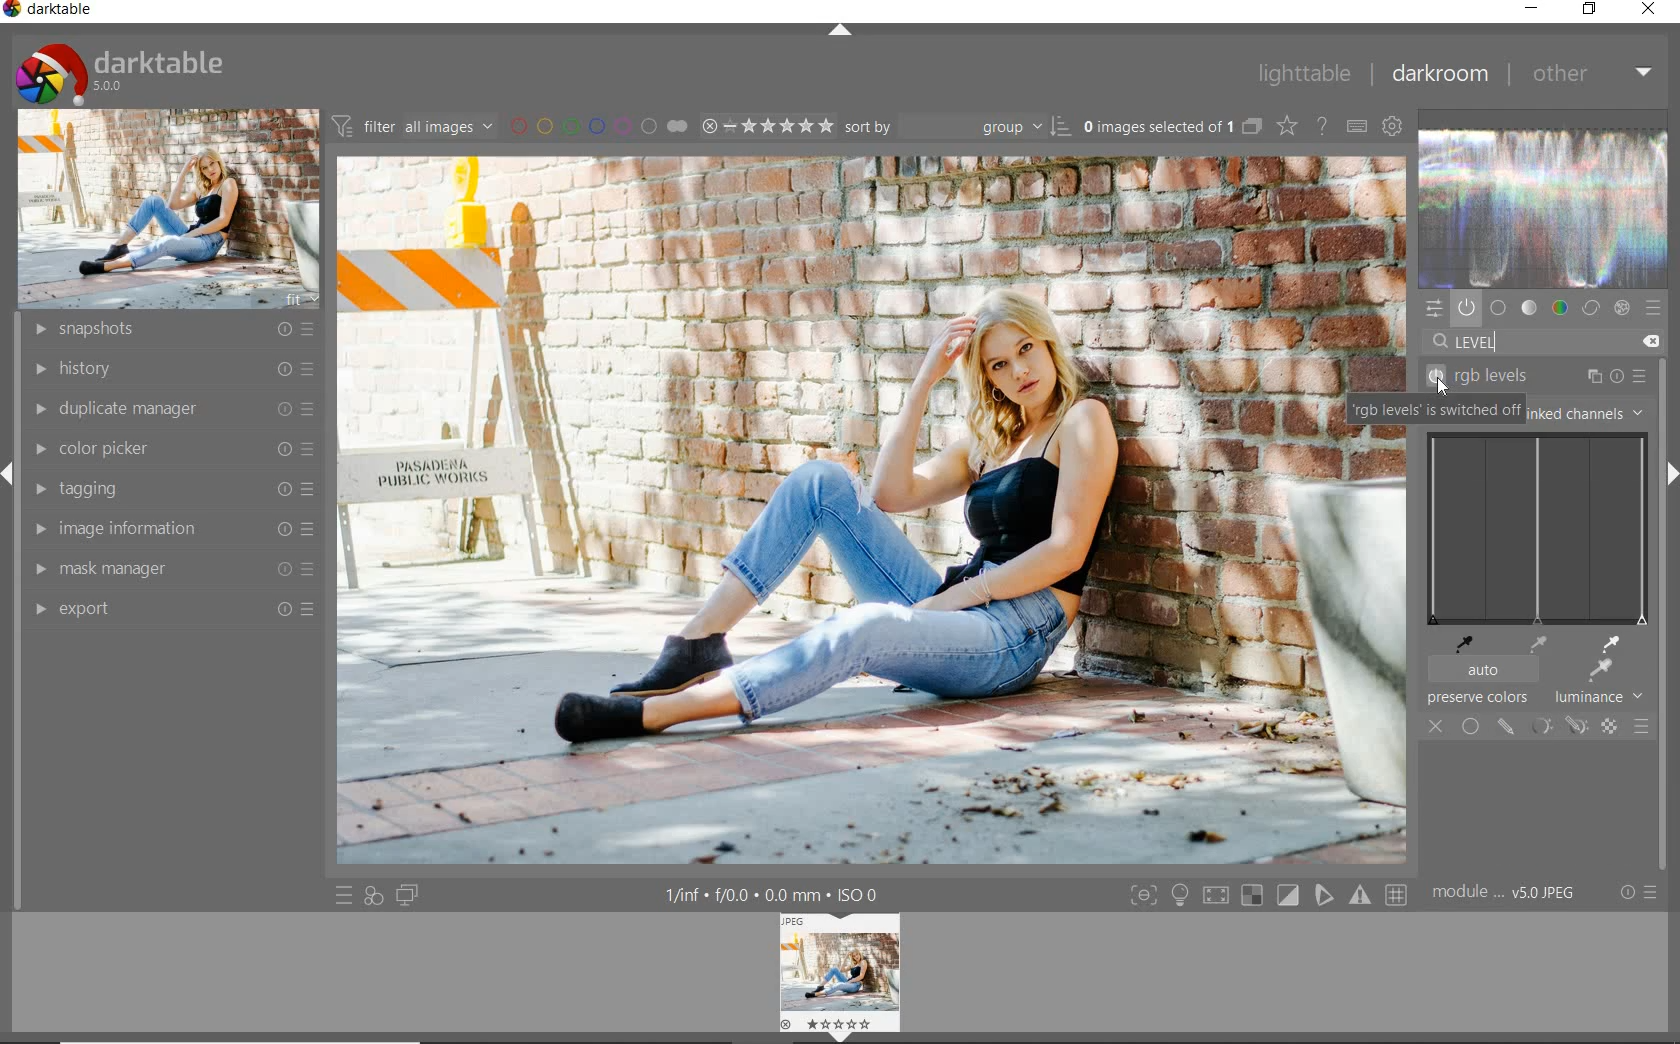 The width and height of the screenshot is (1680, 1044). What do you see at coordinates (1475, 341) in the screenshot?
I see `level` at bounding box center [1475, 341].